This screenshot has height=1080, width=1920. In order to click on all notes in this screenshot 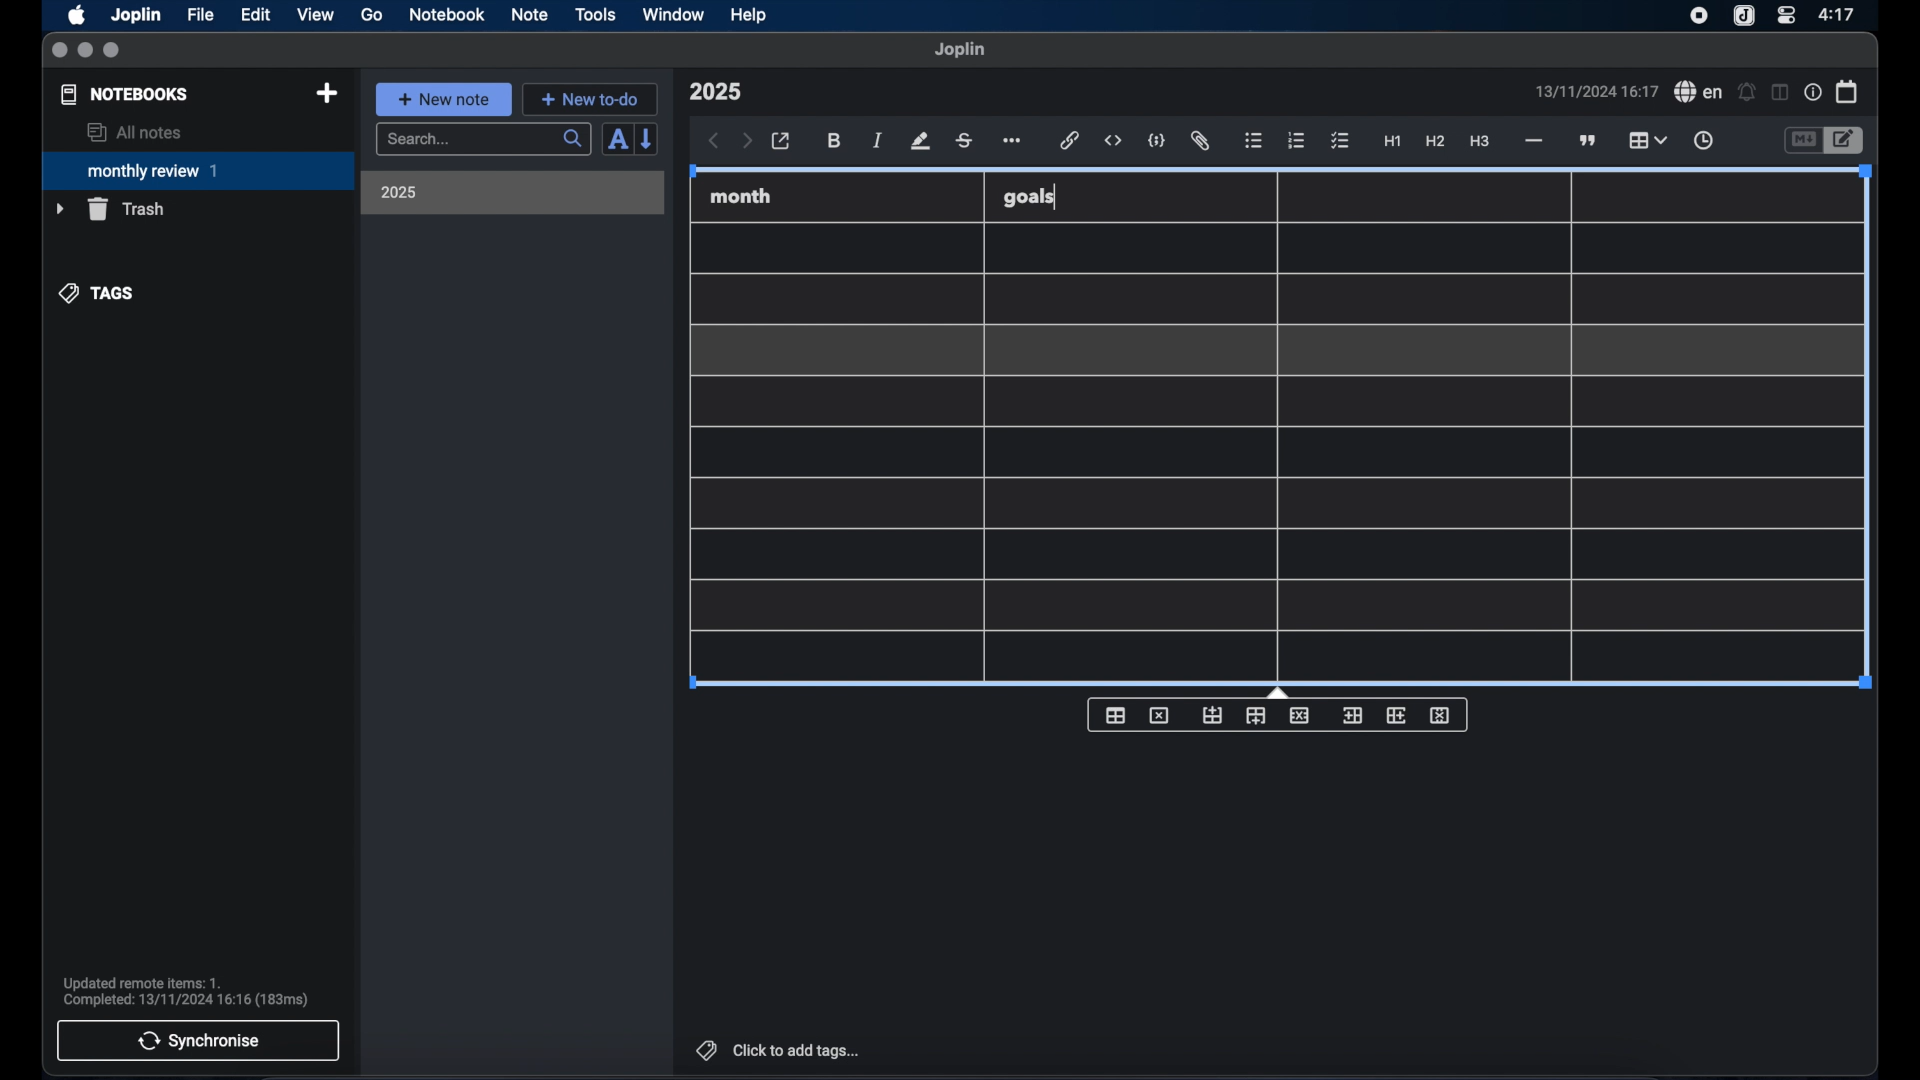, I will do `click(134, 132)`.